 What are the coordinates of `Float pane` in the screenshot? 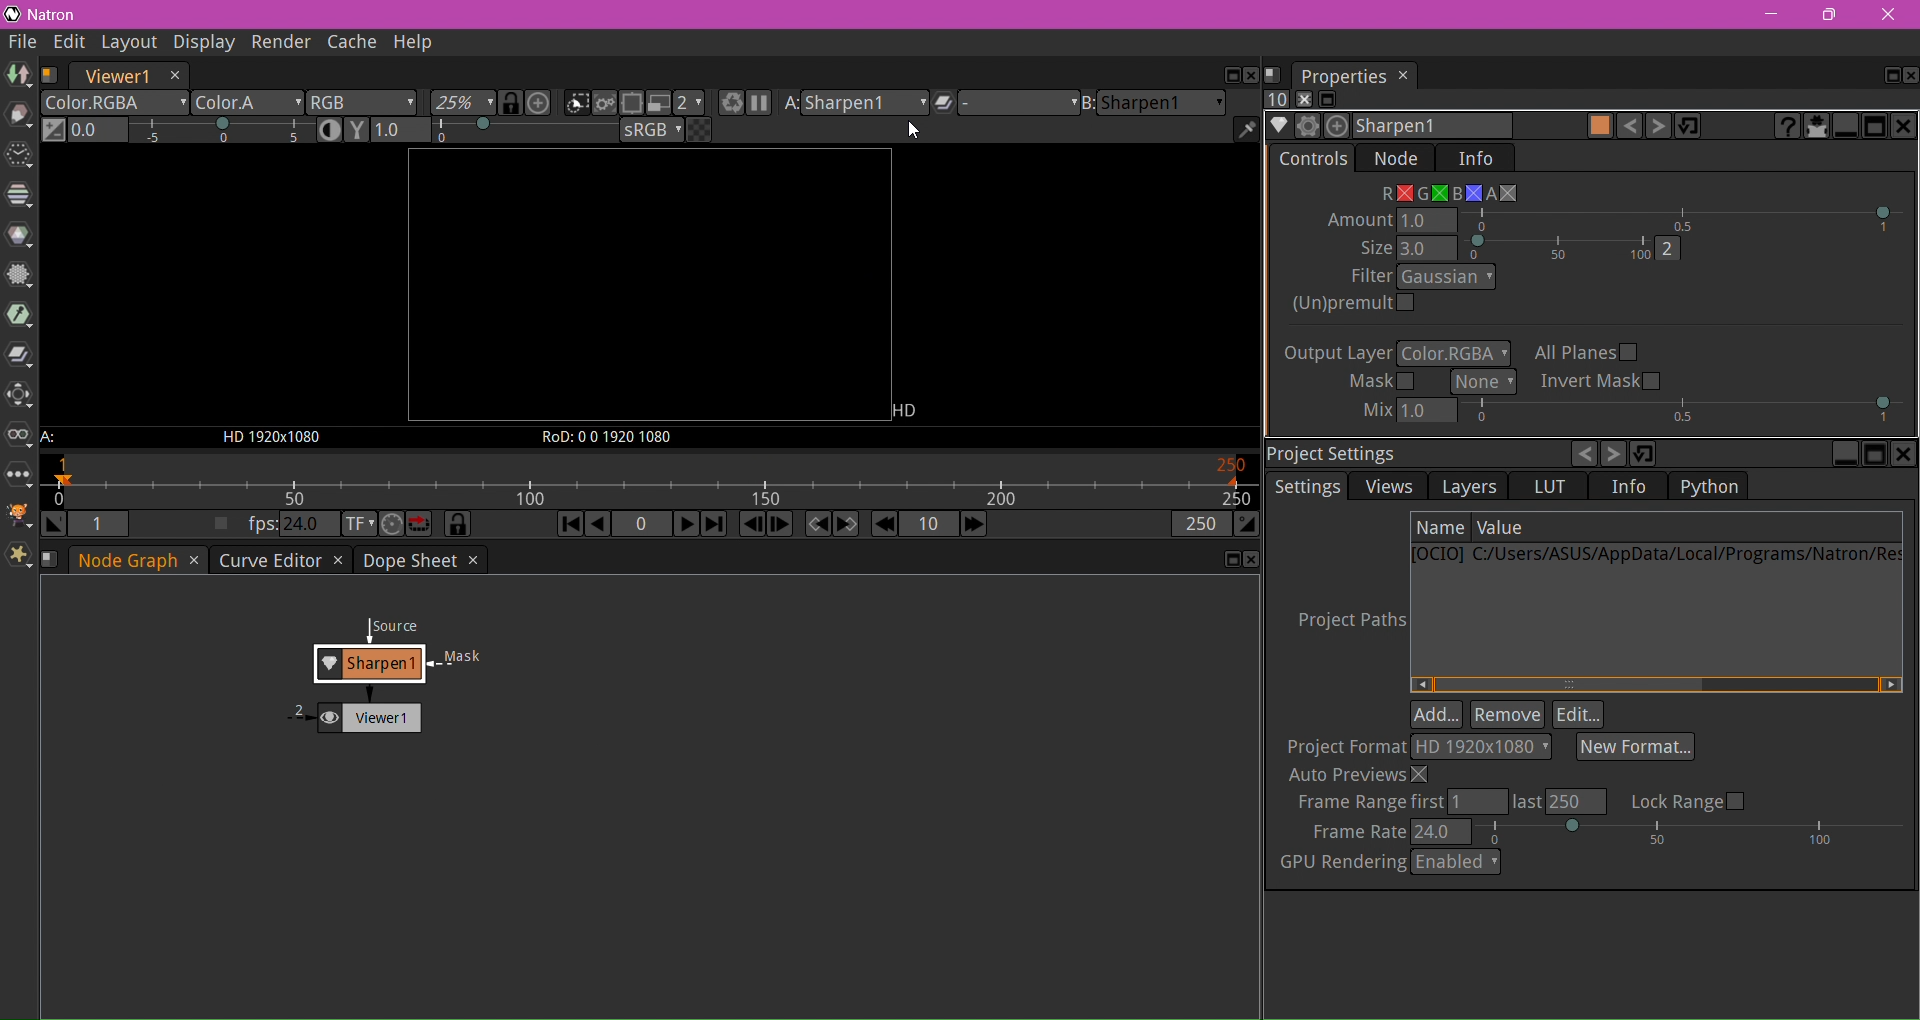 It's located at (1228, 76).